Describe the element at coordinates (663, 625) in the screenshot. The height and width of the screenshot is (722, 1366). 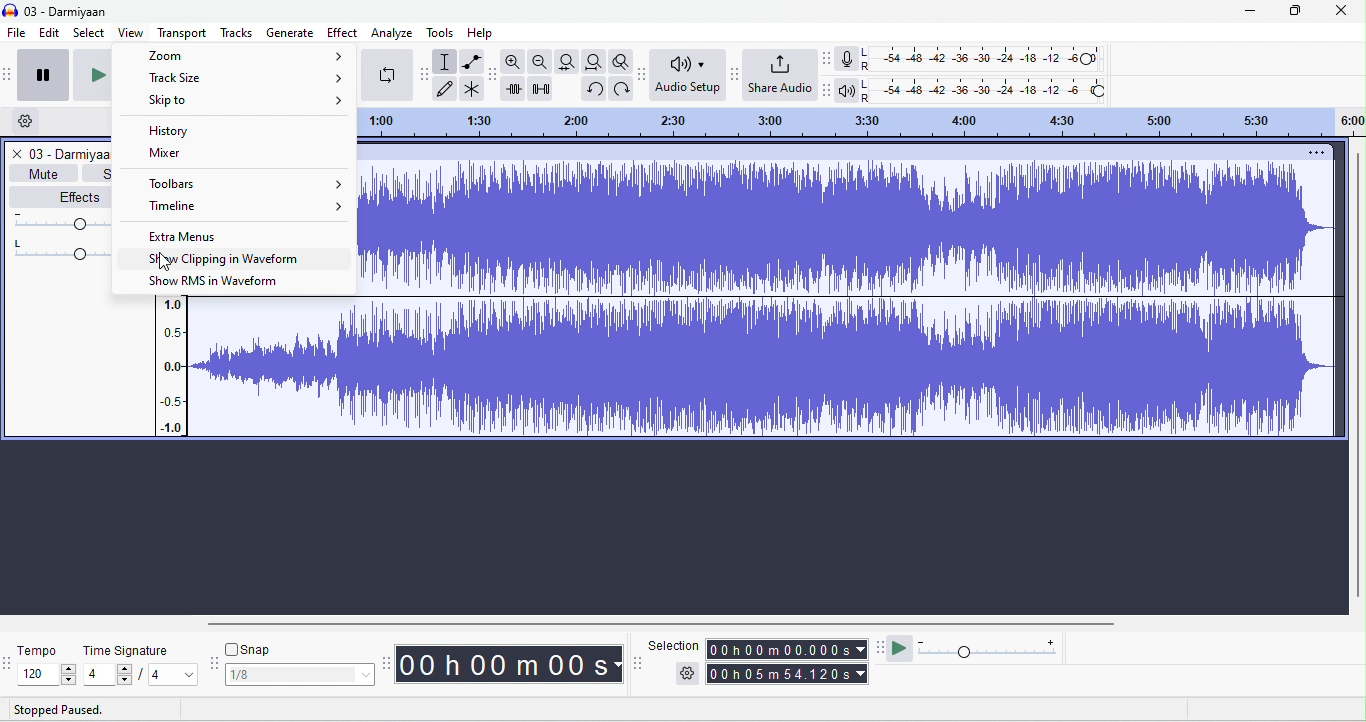
I see `horizontal scroll bar` at that location.